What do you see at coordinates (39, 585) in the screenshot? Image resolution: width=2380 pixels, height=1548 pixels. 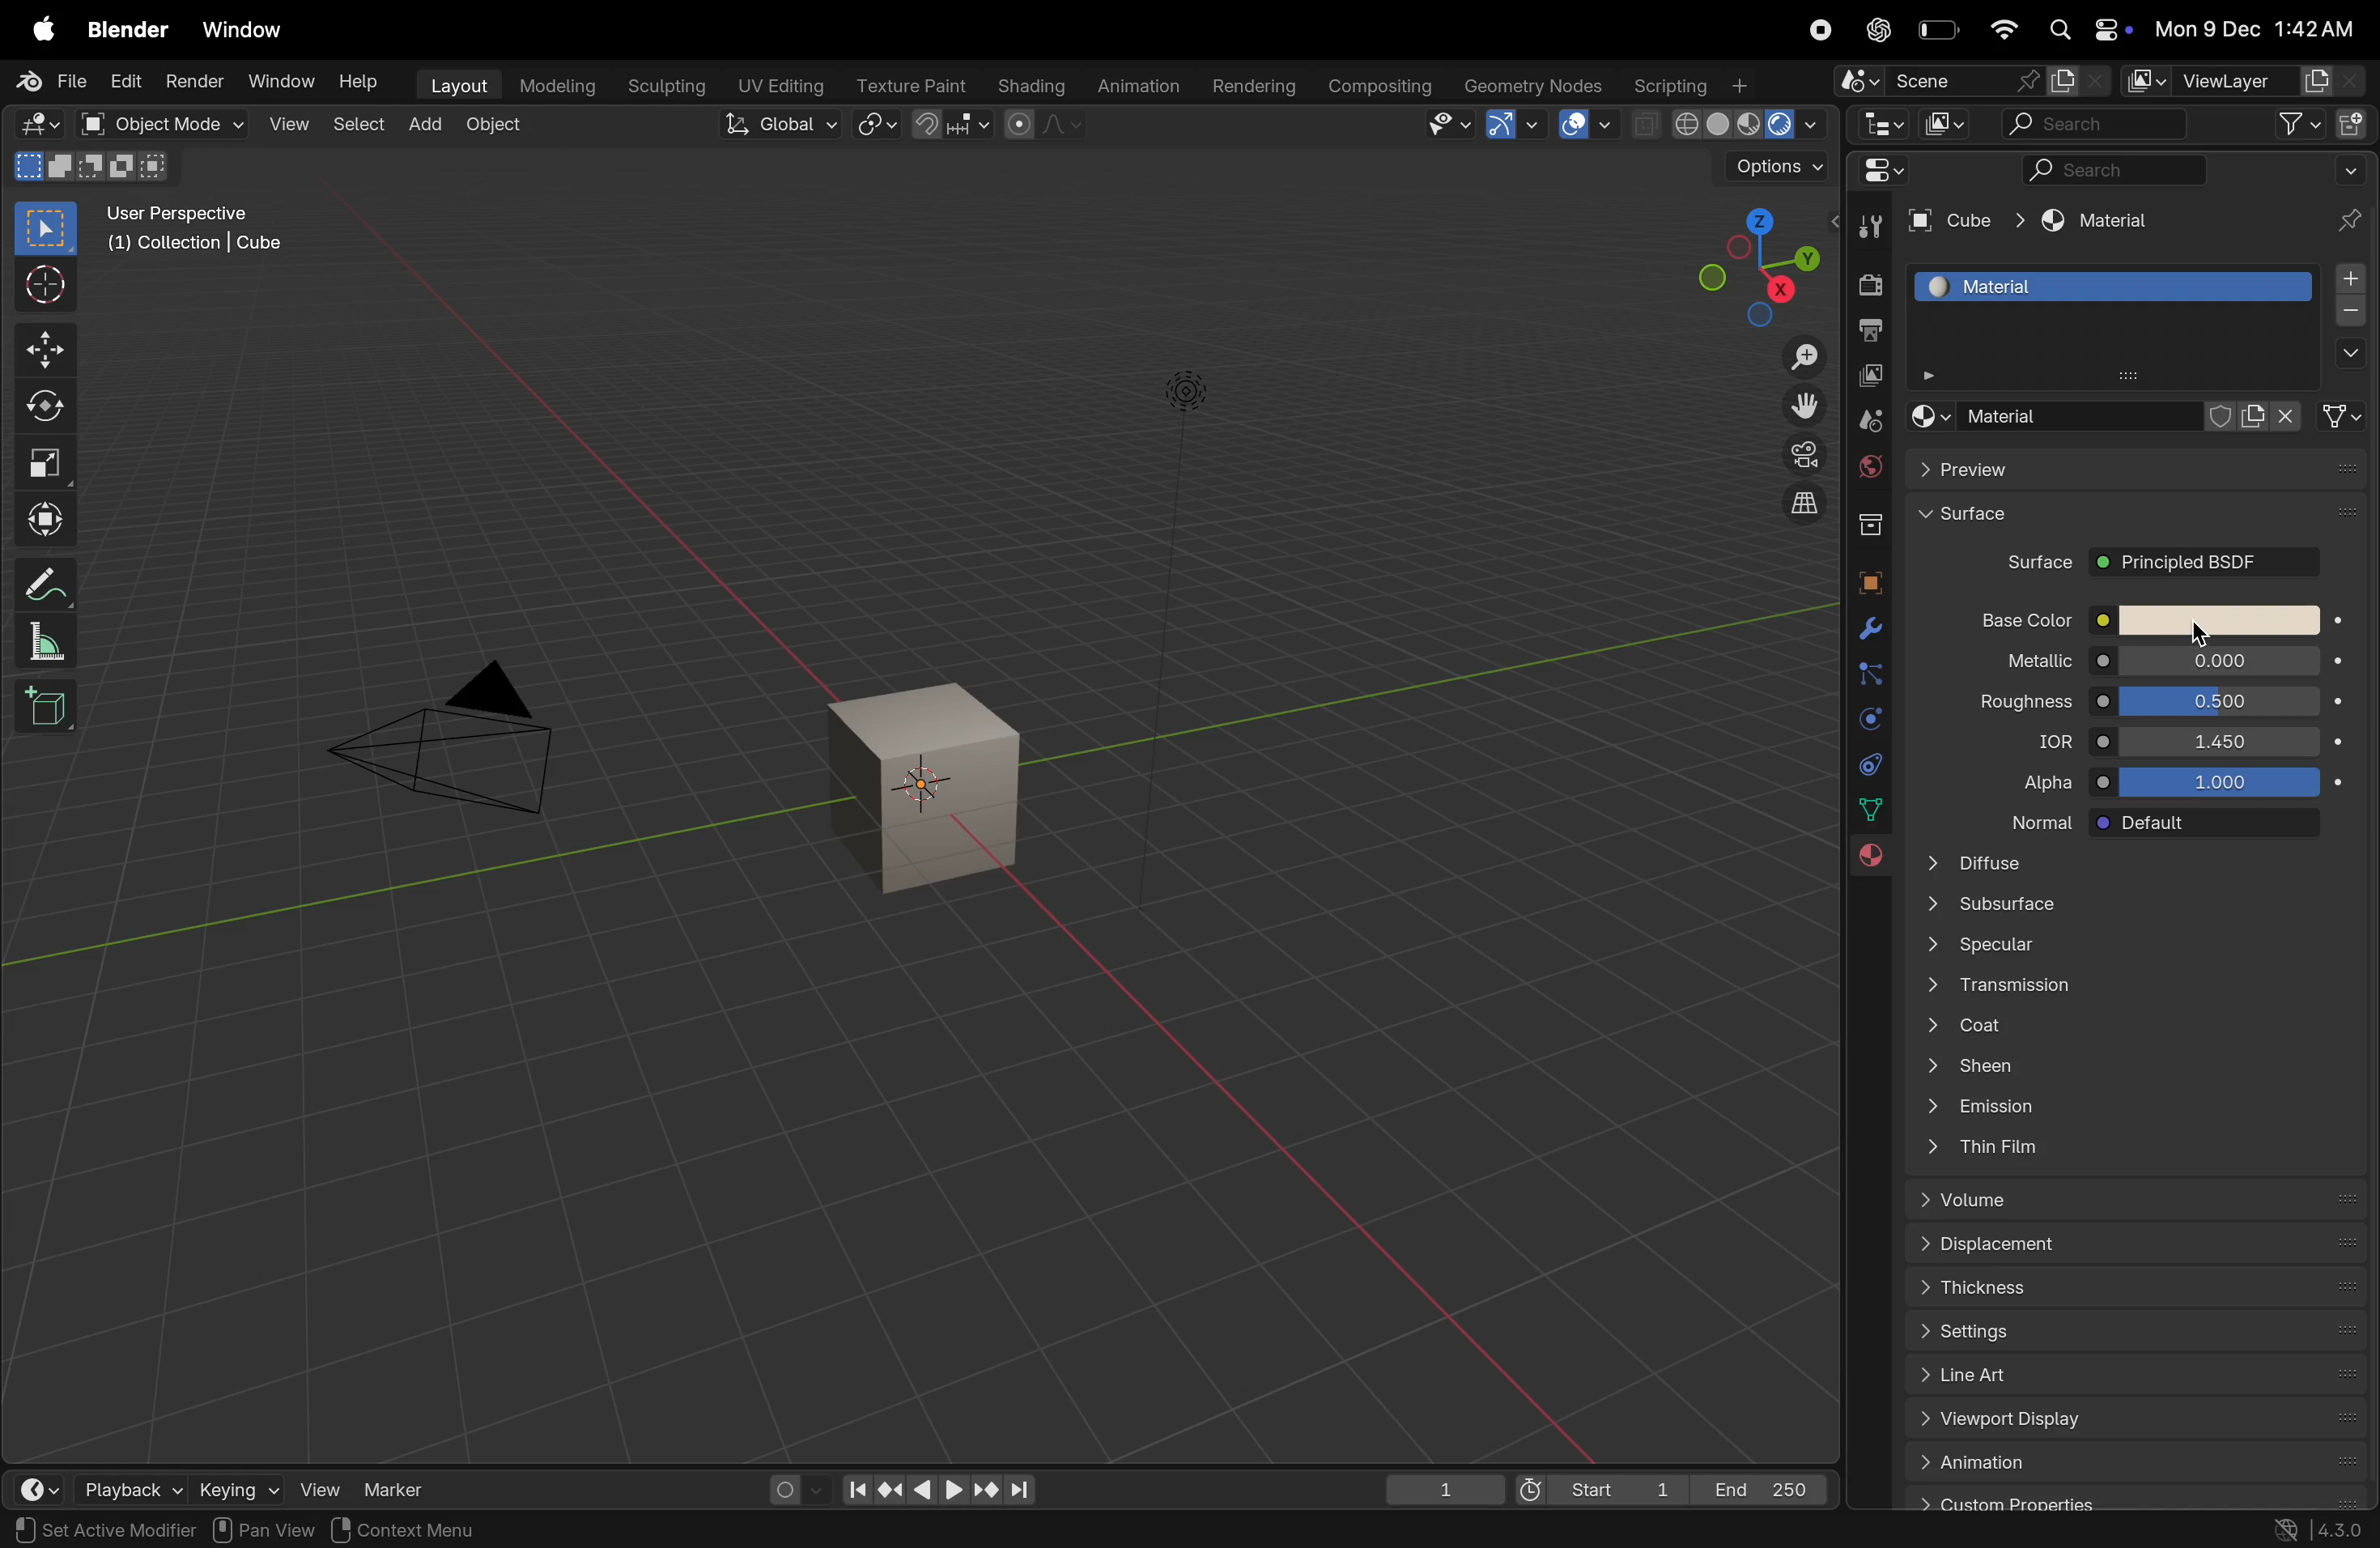 I see `annotate` at bounding box center [39, 585].